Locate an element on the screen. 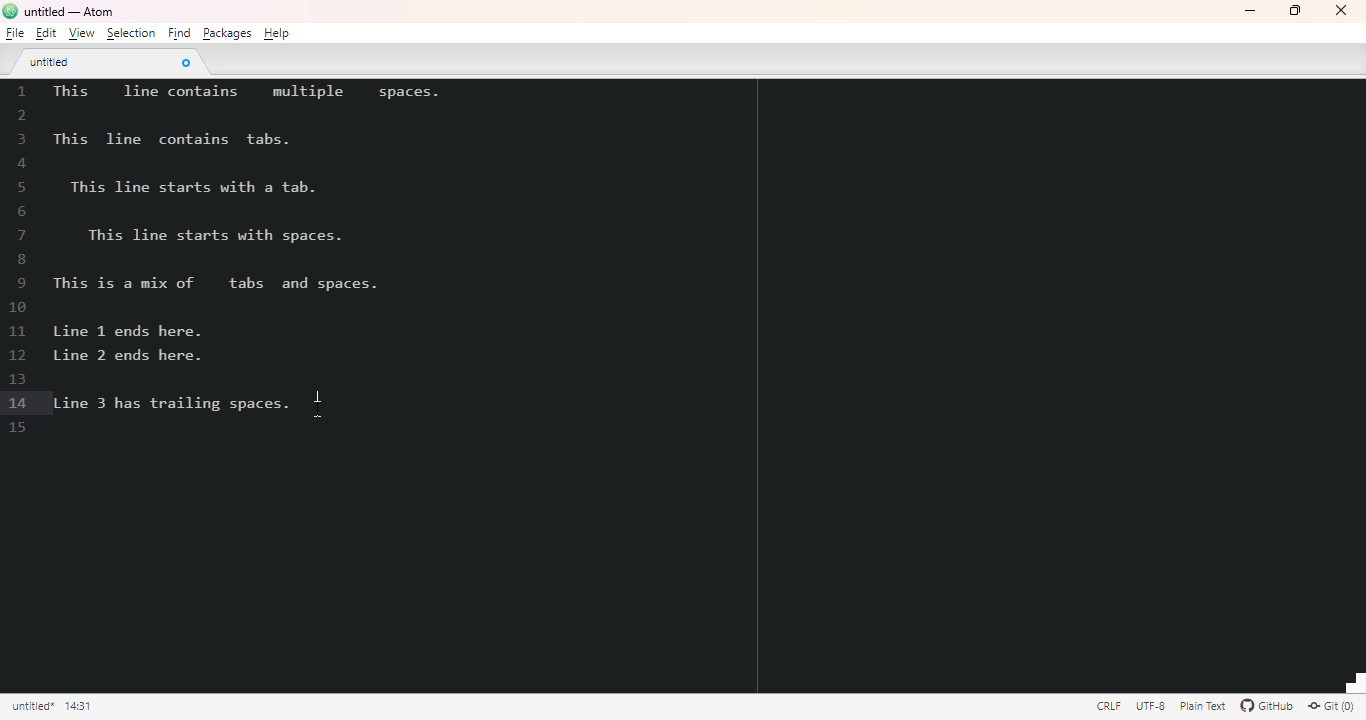 This screenshot has width=1366, height=720. view is located at coordinates (81, 34).